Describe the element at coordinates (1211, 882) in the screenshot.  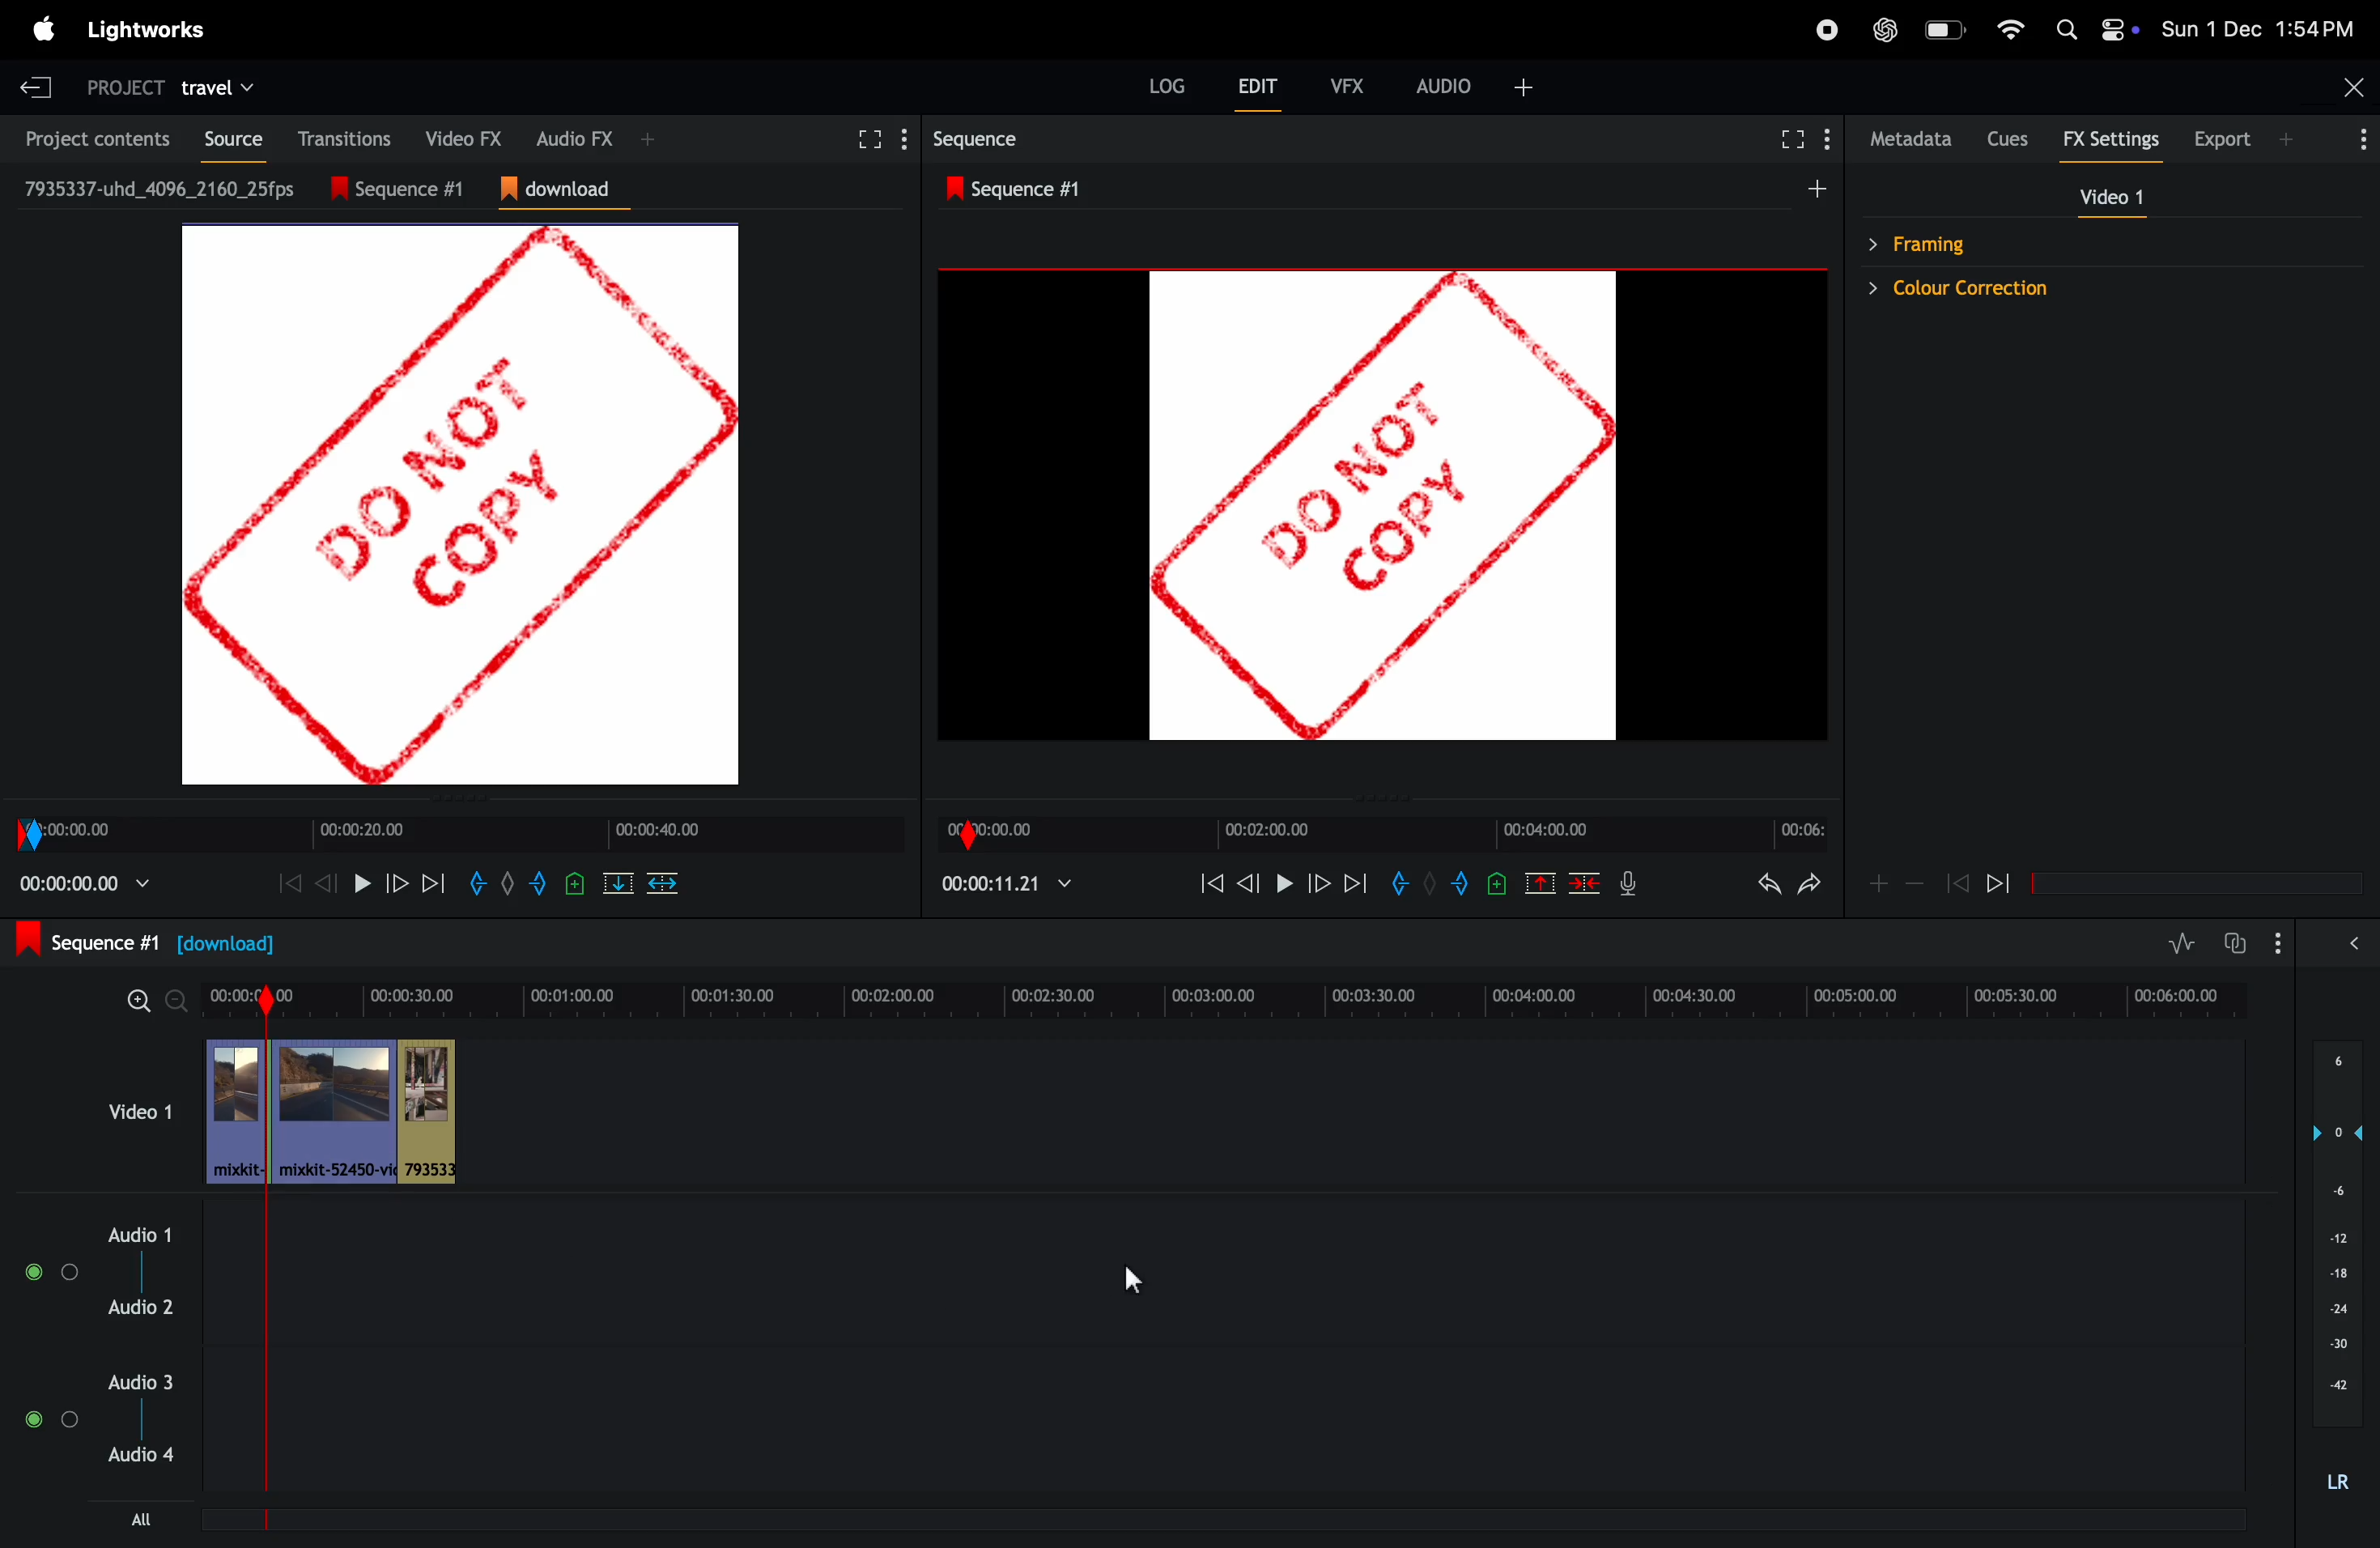
I see `rewind` at that location.